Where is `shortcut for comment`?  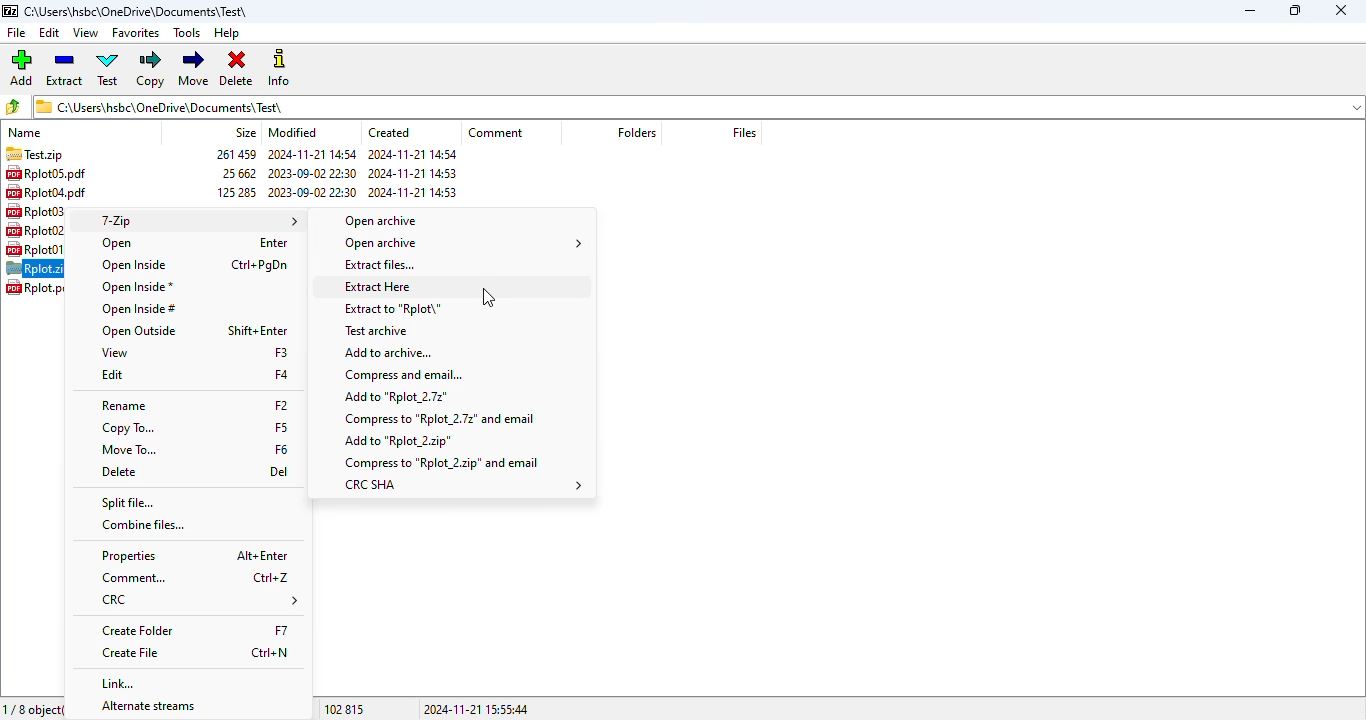
shortcut for comment is located at coordinates (271, 577).